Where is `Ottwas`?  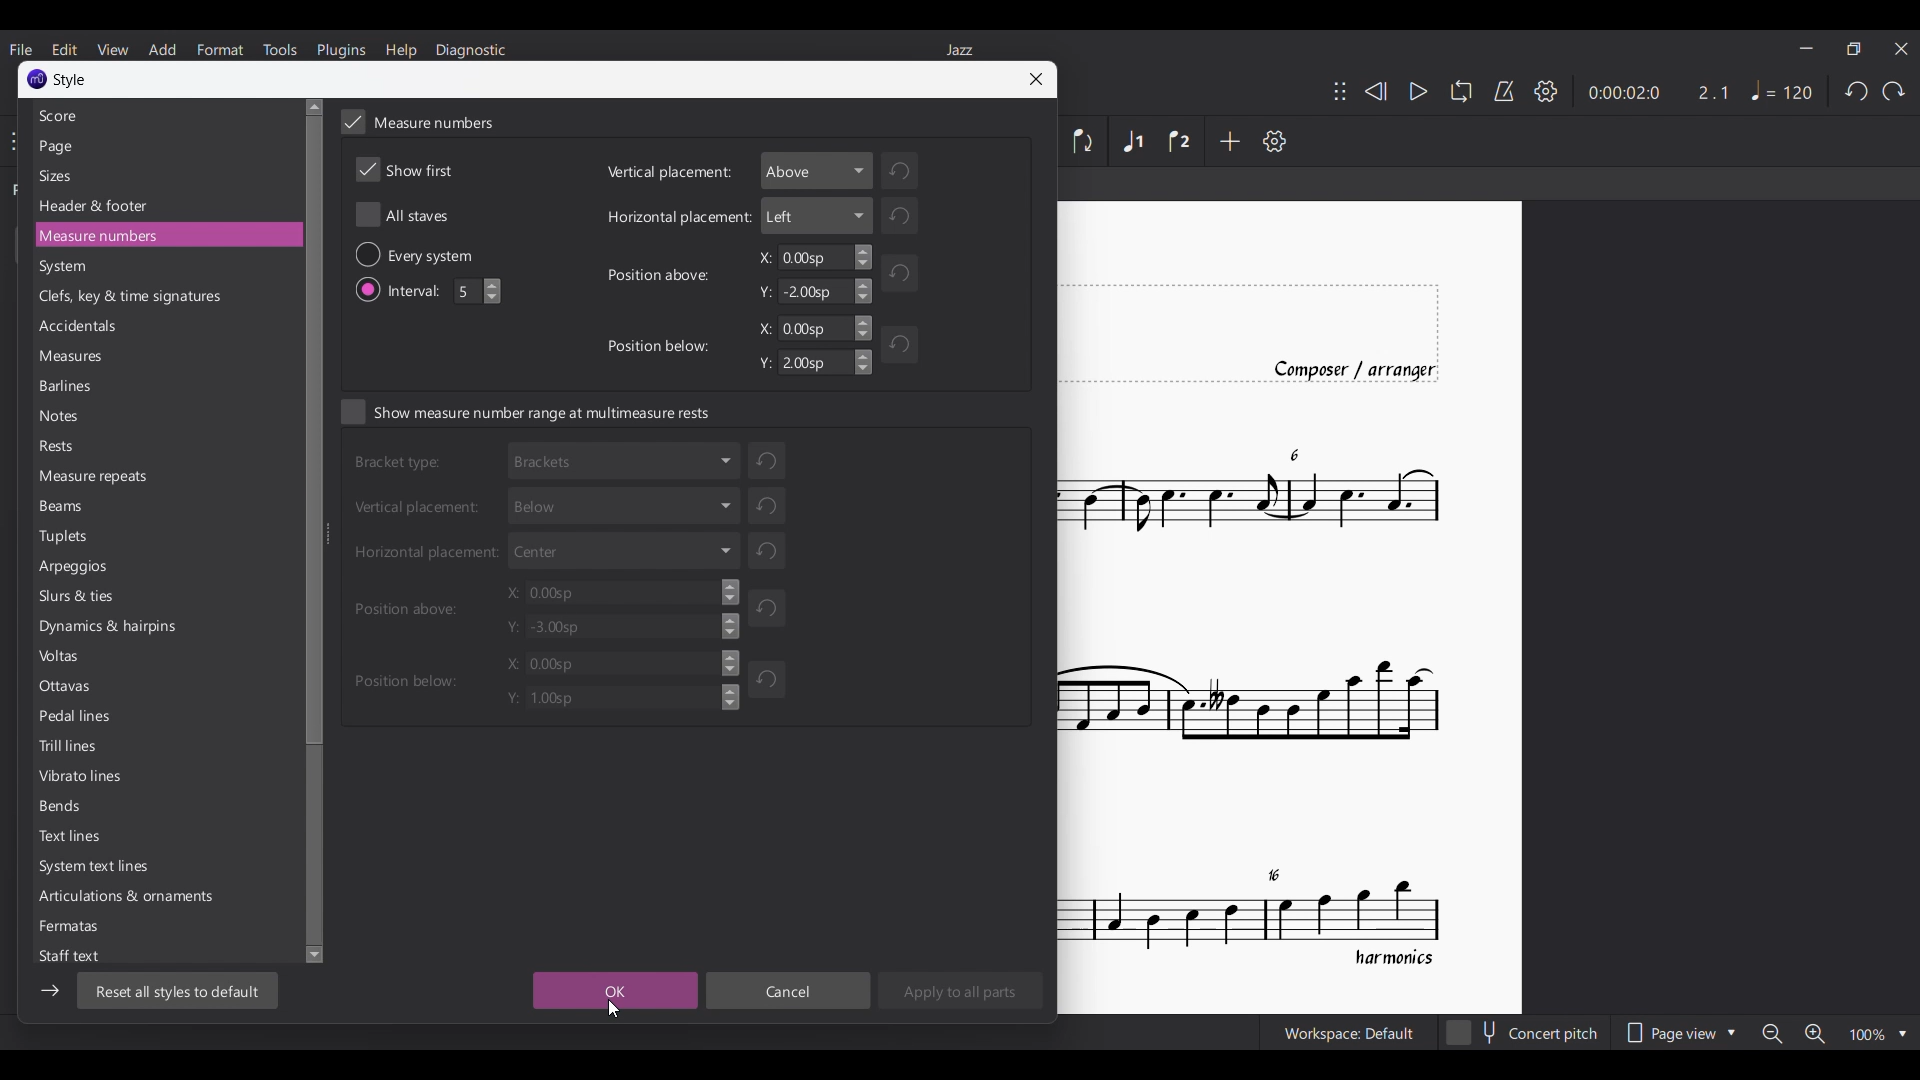
Ottwas is located at coordinates (70, 690).